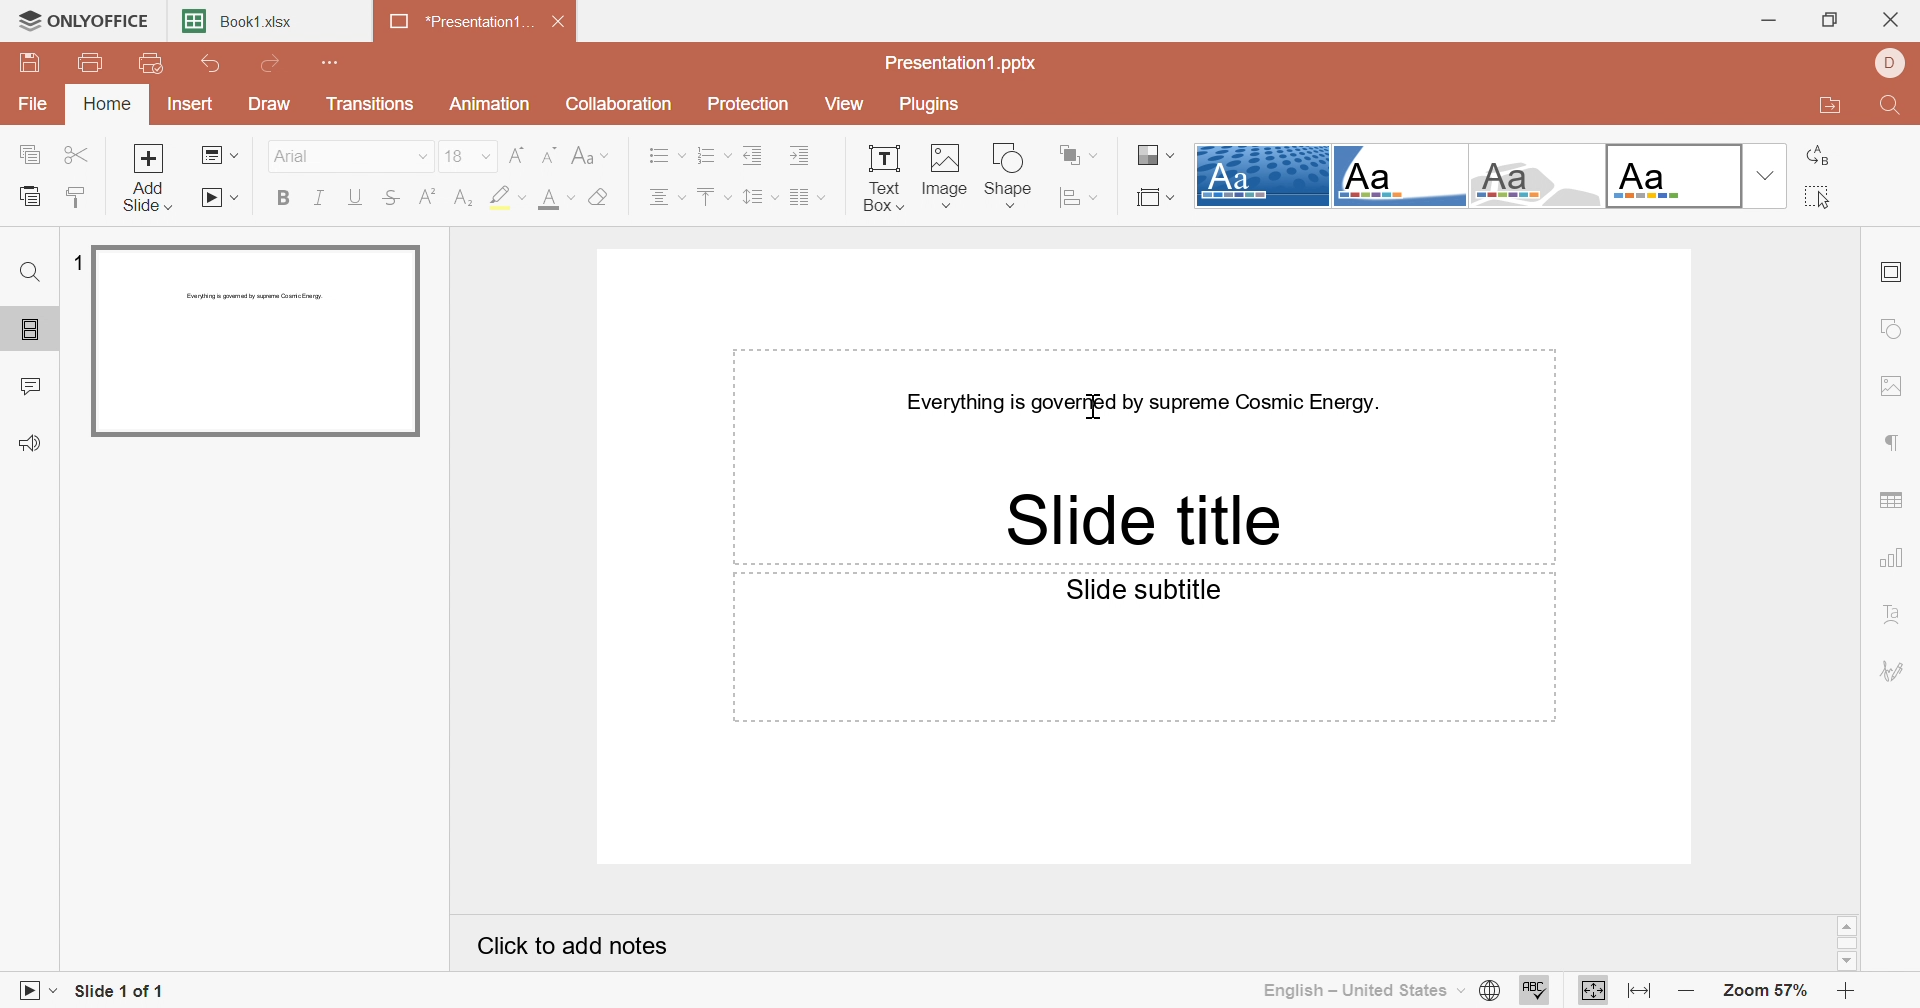  What do you see at coordinates (1895, 615) in the screenshot?
I see `Text art settings` at bounding box center [1895, 615].